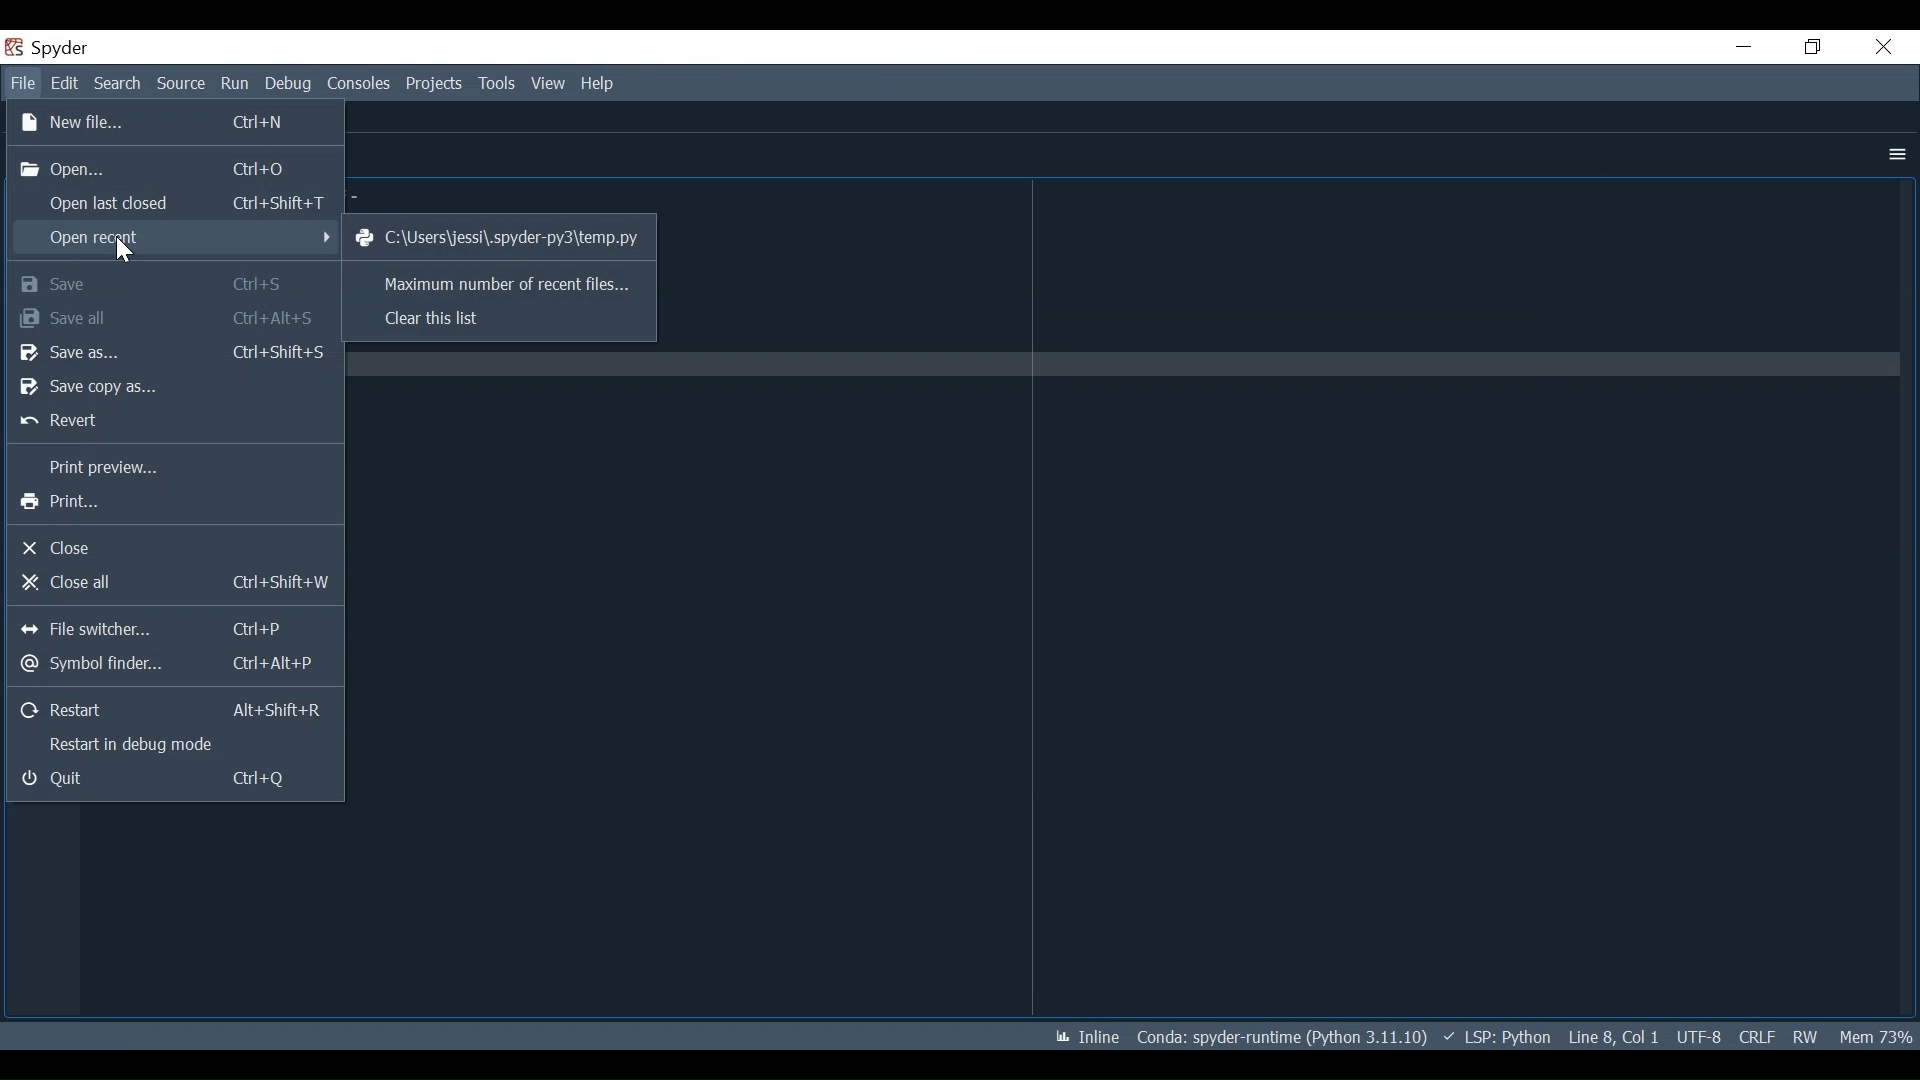 The width and height of the screenshot is (1920, 1080). I want to click on Restart, so click(176, 710).